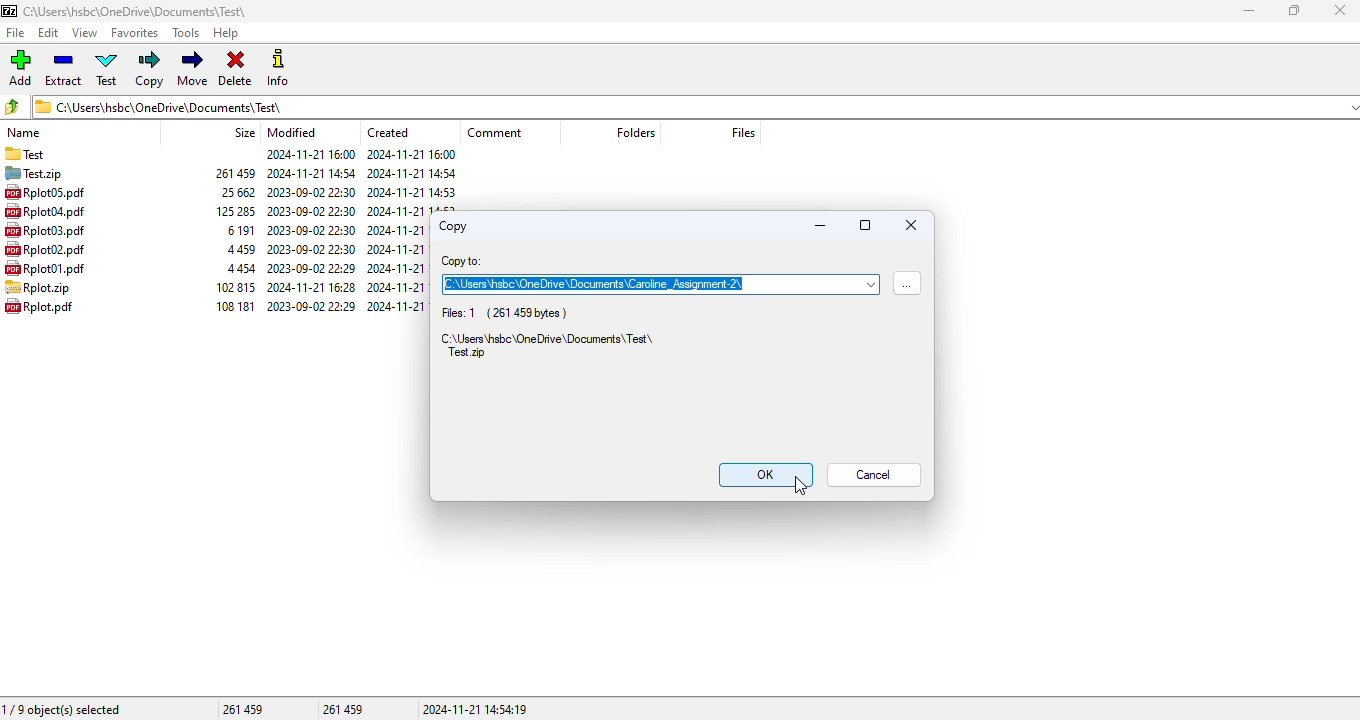 The height and width of the screenshot is (720, 1360). Describe the element at coordinates (44, 248) in the screenshot. I see `file name` at that location.